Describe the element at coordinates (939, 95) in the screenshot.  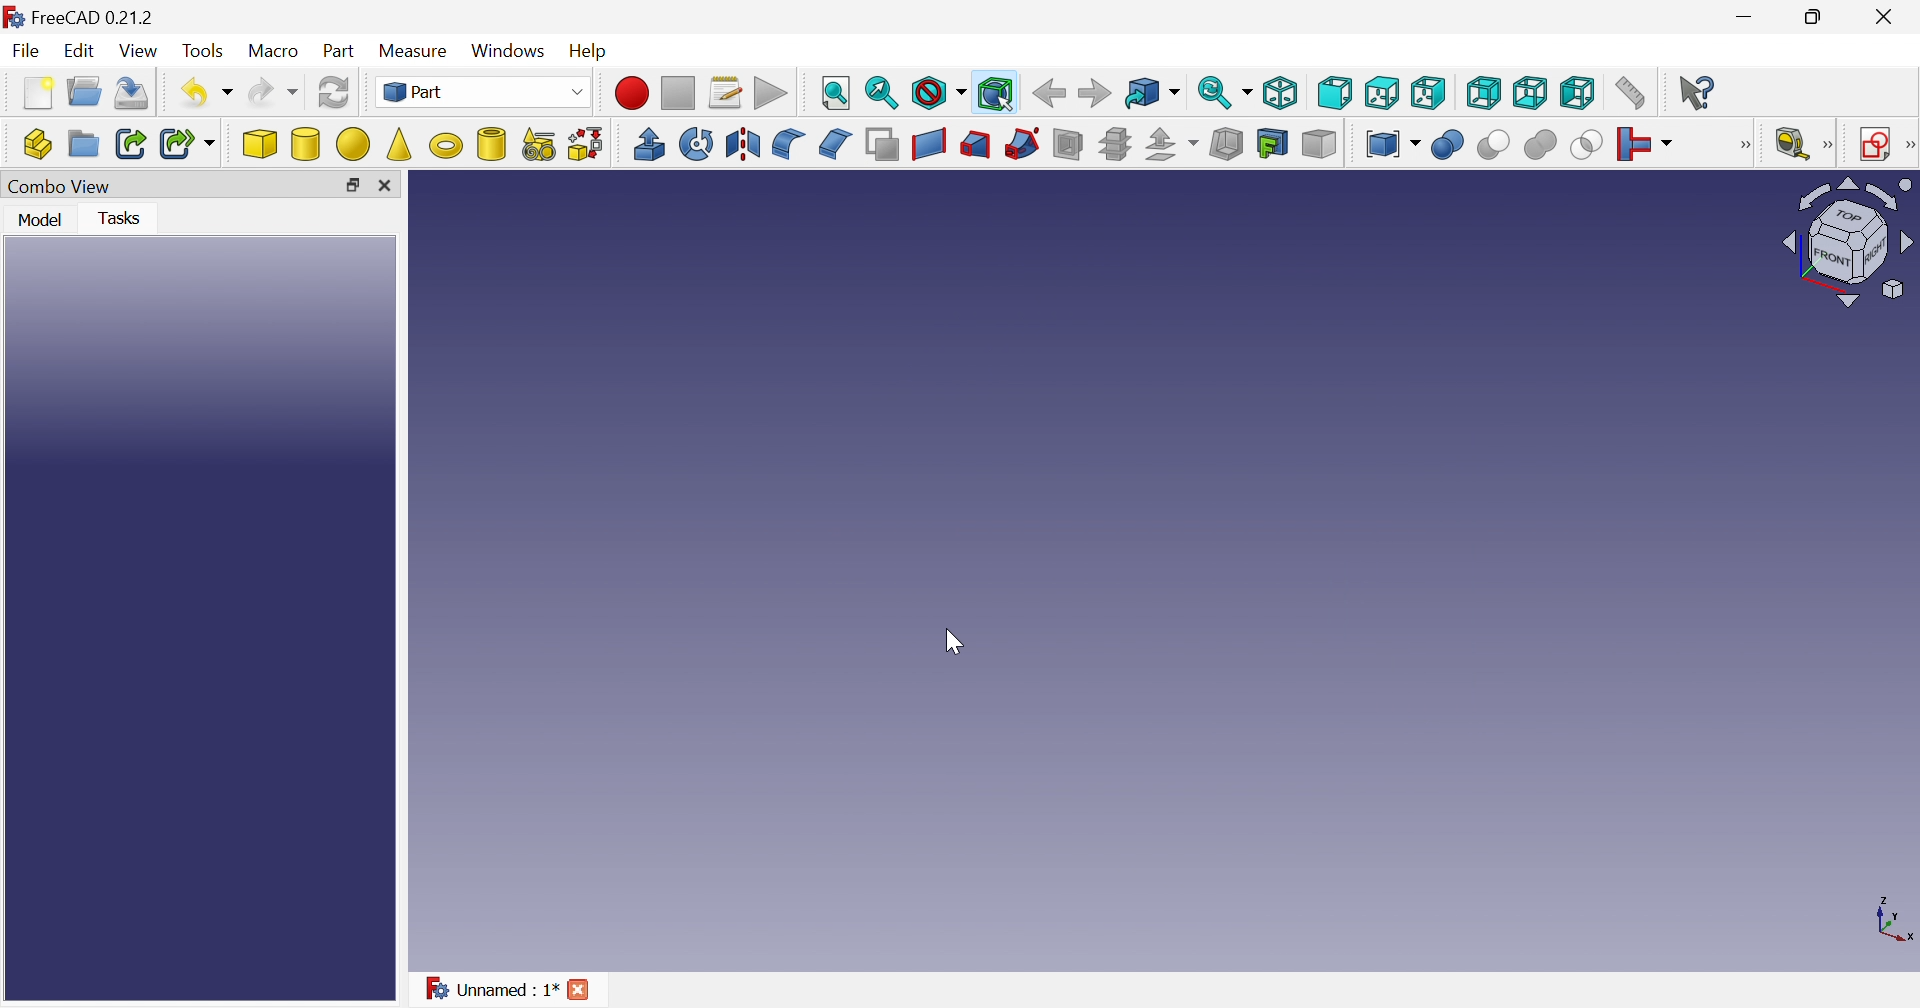
I see `Draw style ` at that location.